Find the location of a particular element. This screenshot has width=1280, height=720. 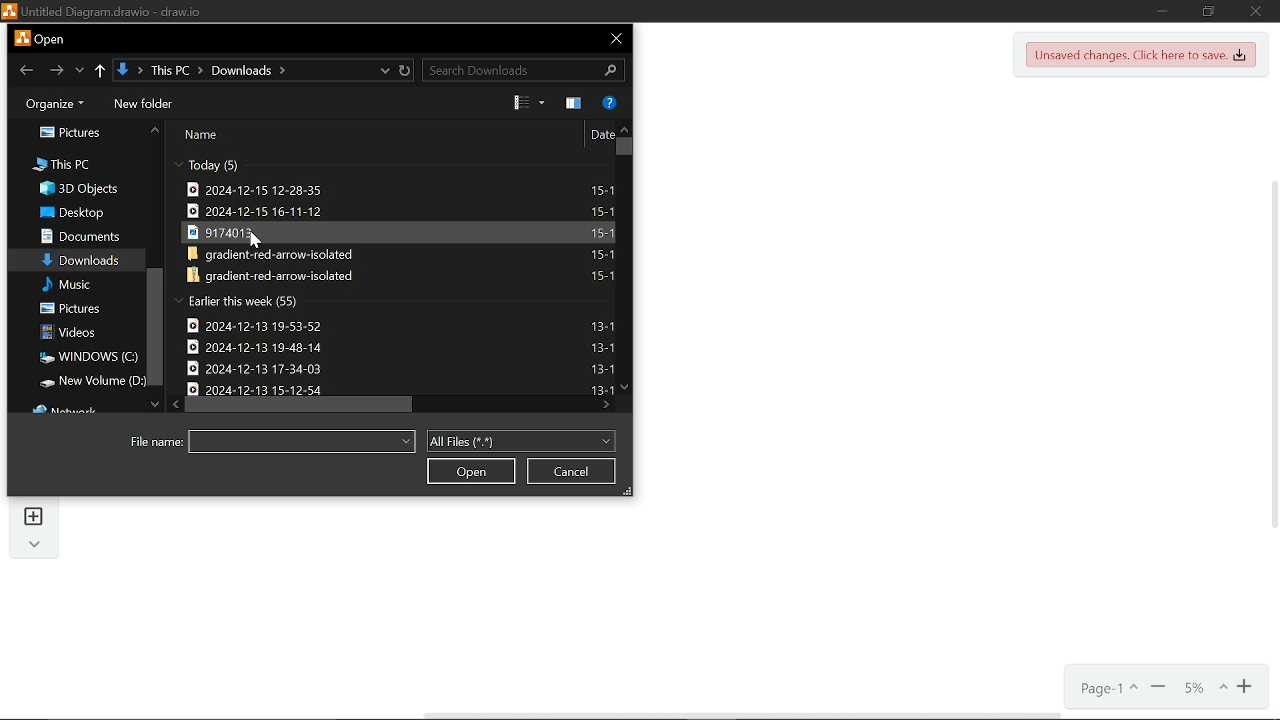

Recent location is located at coordinates (81, 70).